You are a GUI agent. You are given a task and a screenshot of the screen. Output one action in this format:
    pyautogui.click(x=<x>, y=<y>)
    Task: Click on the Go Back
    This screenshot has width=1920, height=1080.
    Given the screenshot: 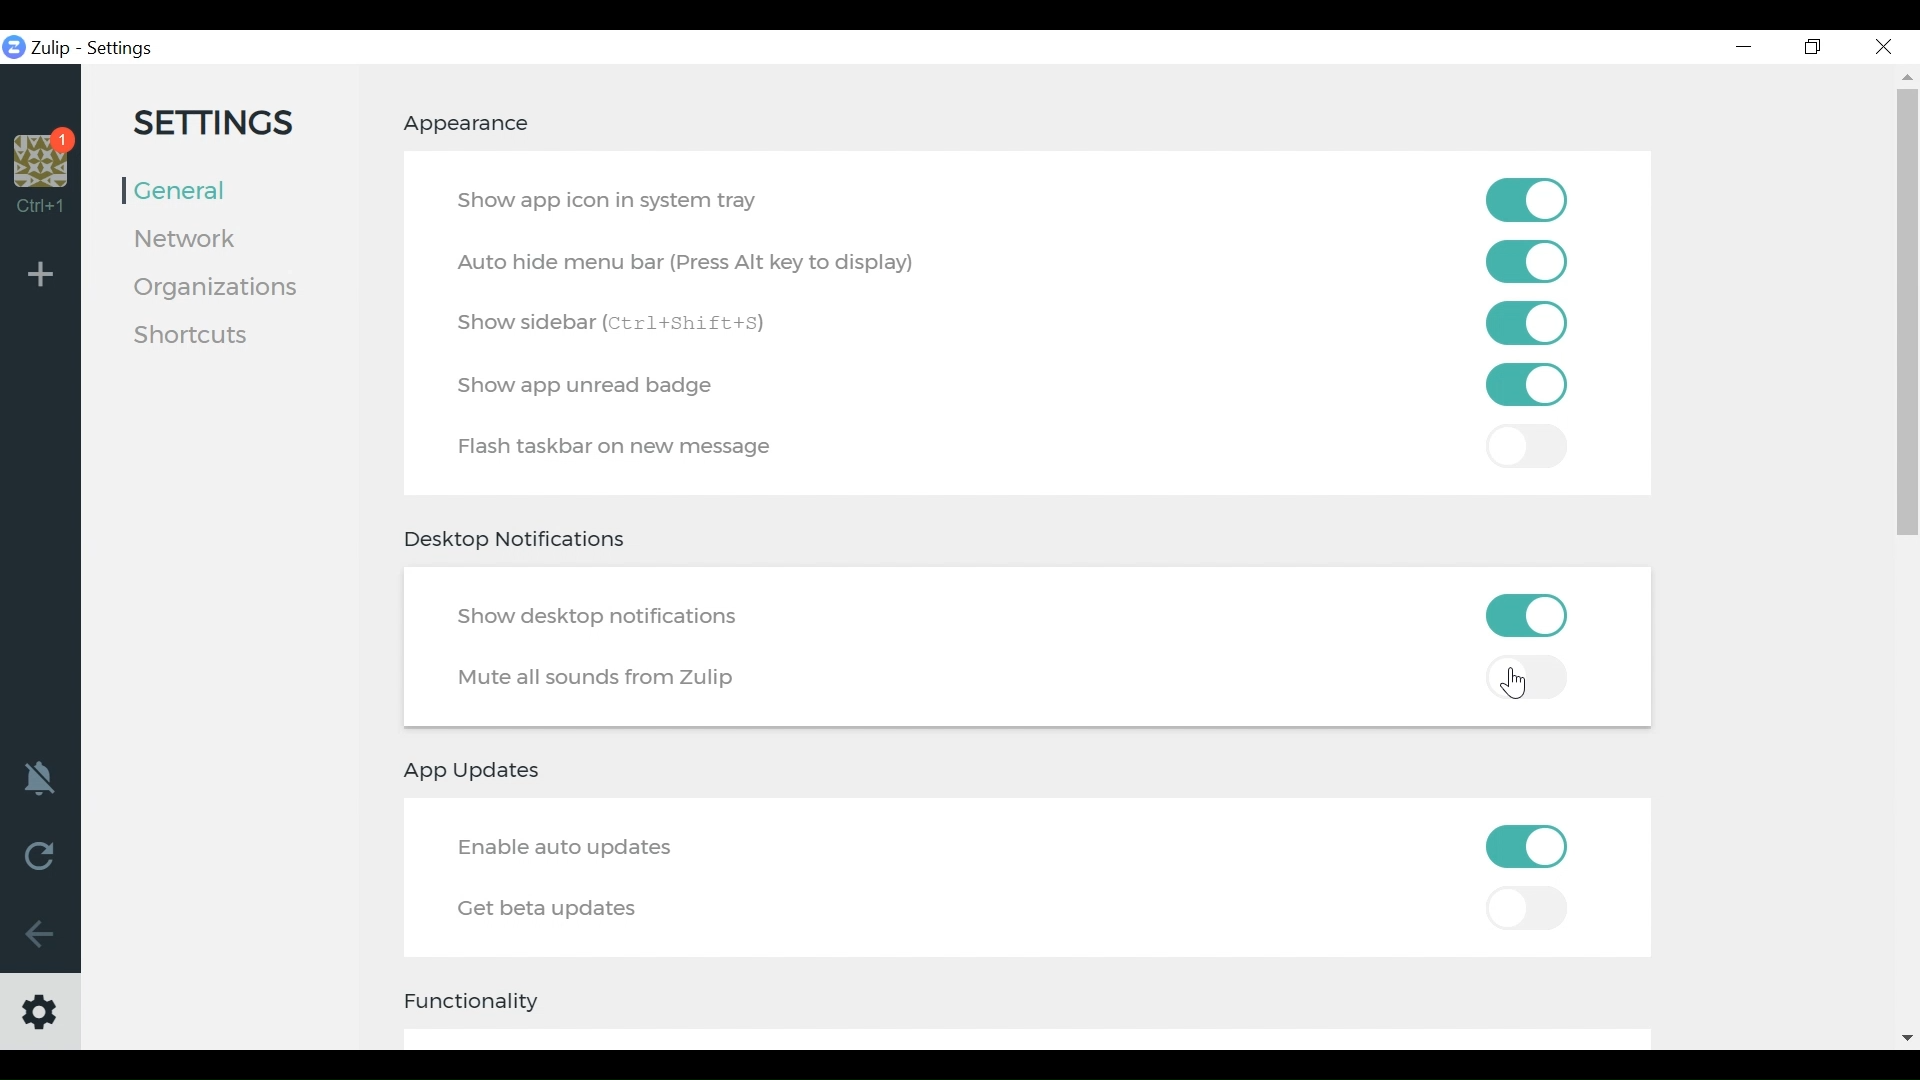 What is the action you would take?
    pyautogui.click(x=40, y=935)
    